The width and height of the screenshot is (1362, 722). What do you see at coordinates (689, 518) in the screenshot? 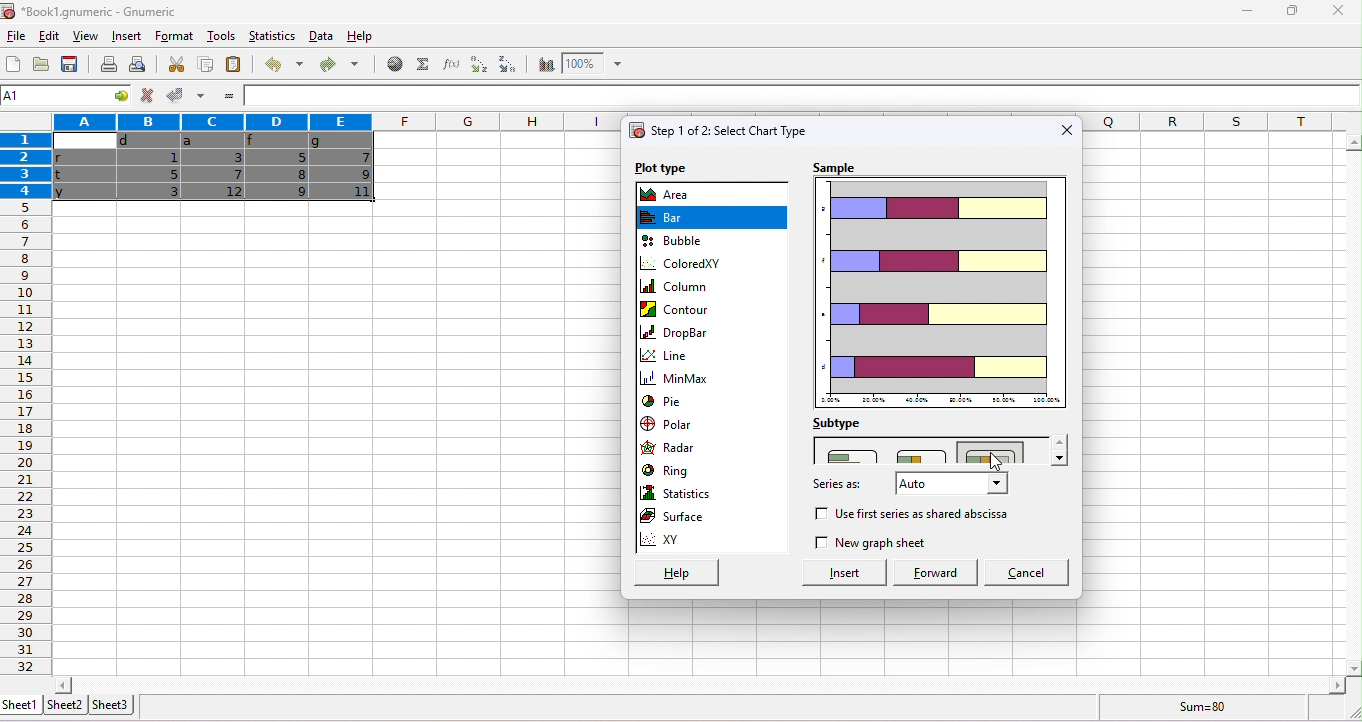
I see `surface` at bounding box center [689, 518].